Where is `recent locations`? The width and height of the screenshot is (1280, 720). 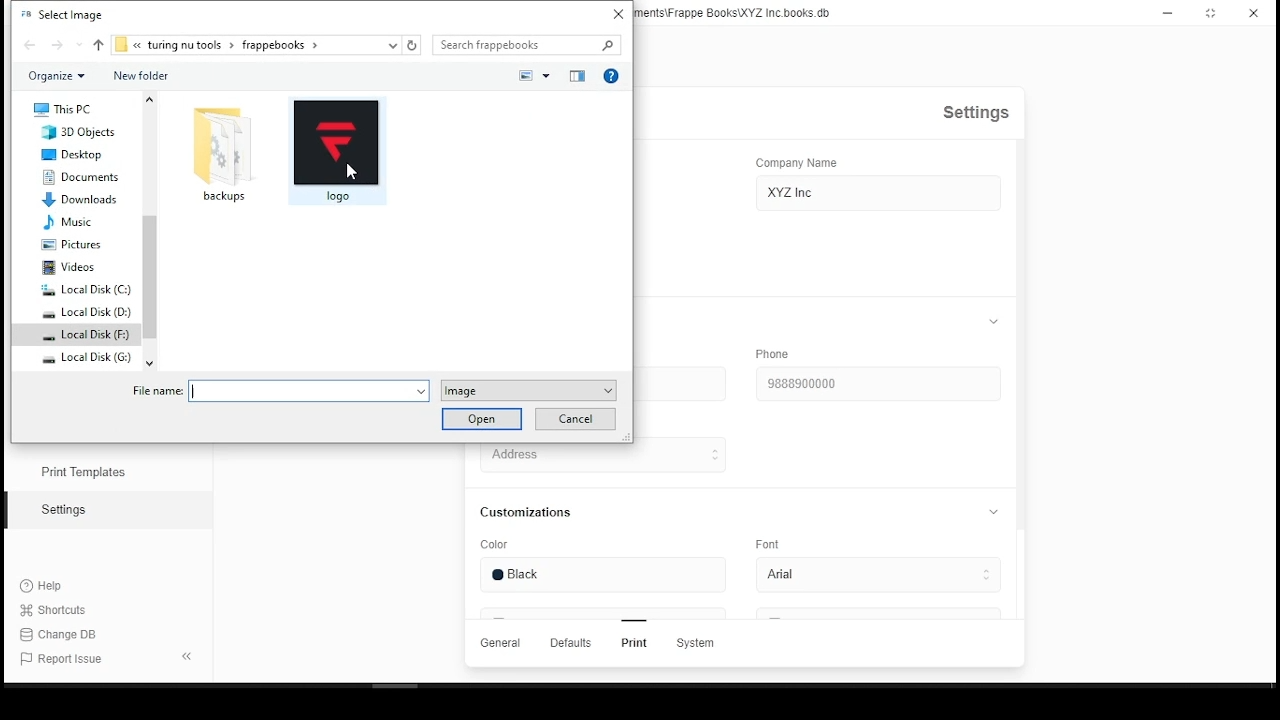 recent locations is located at coordinates (393, 45).